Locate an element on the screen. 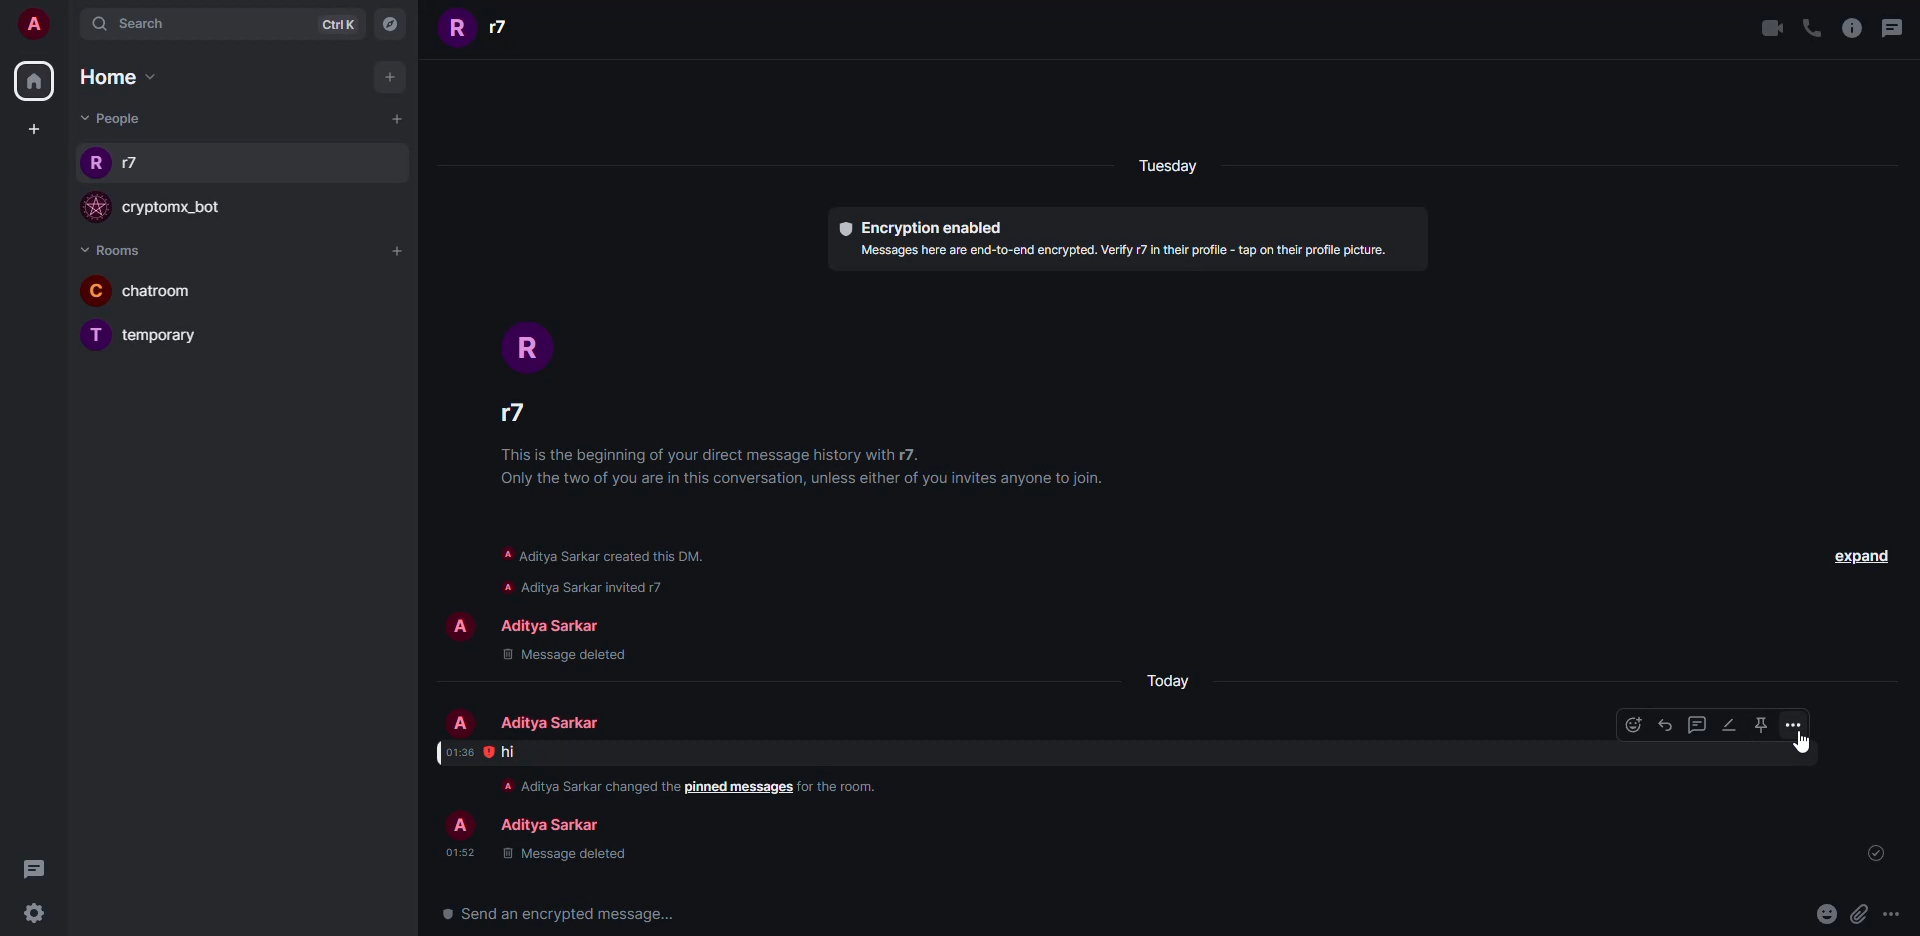 The image size is (1920, 936). edit is located at coordinates (1728, 725).